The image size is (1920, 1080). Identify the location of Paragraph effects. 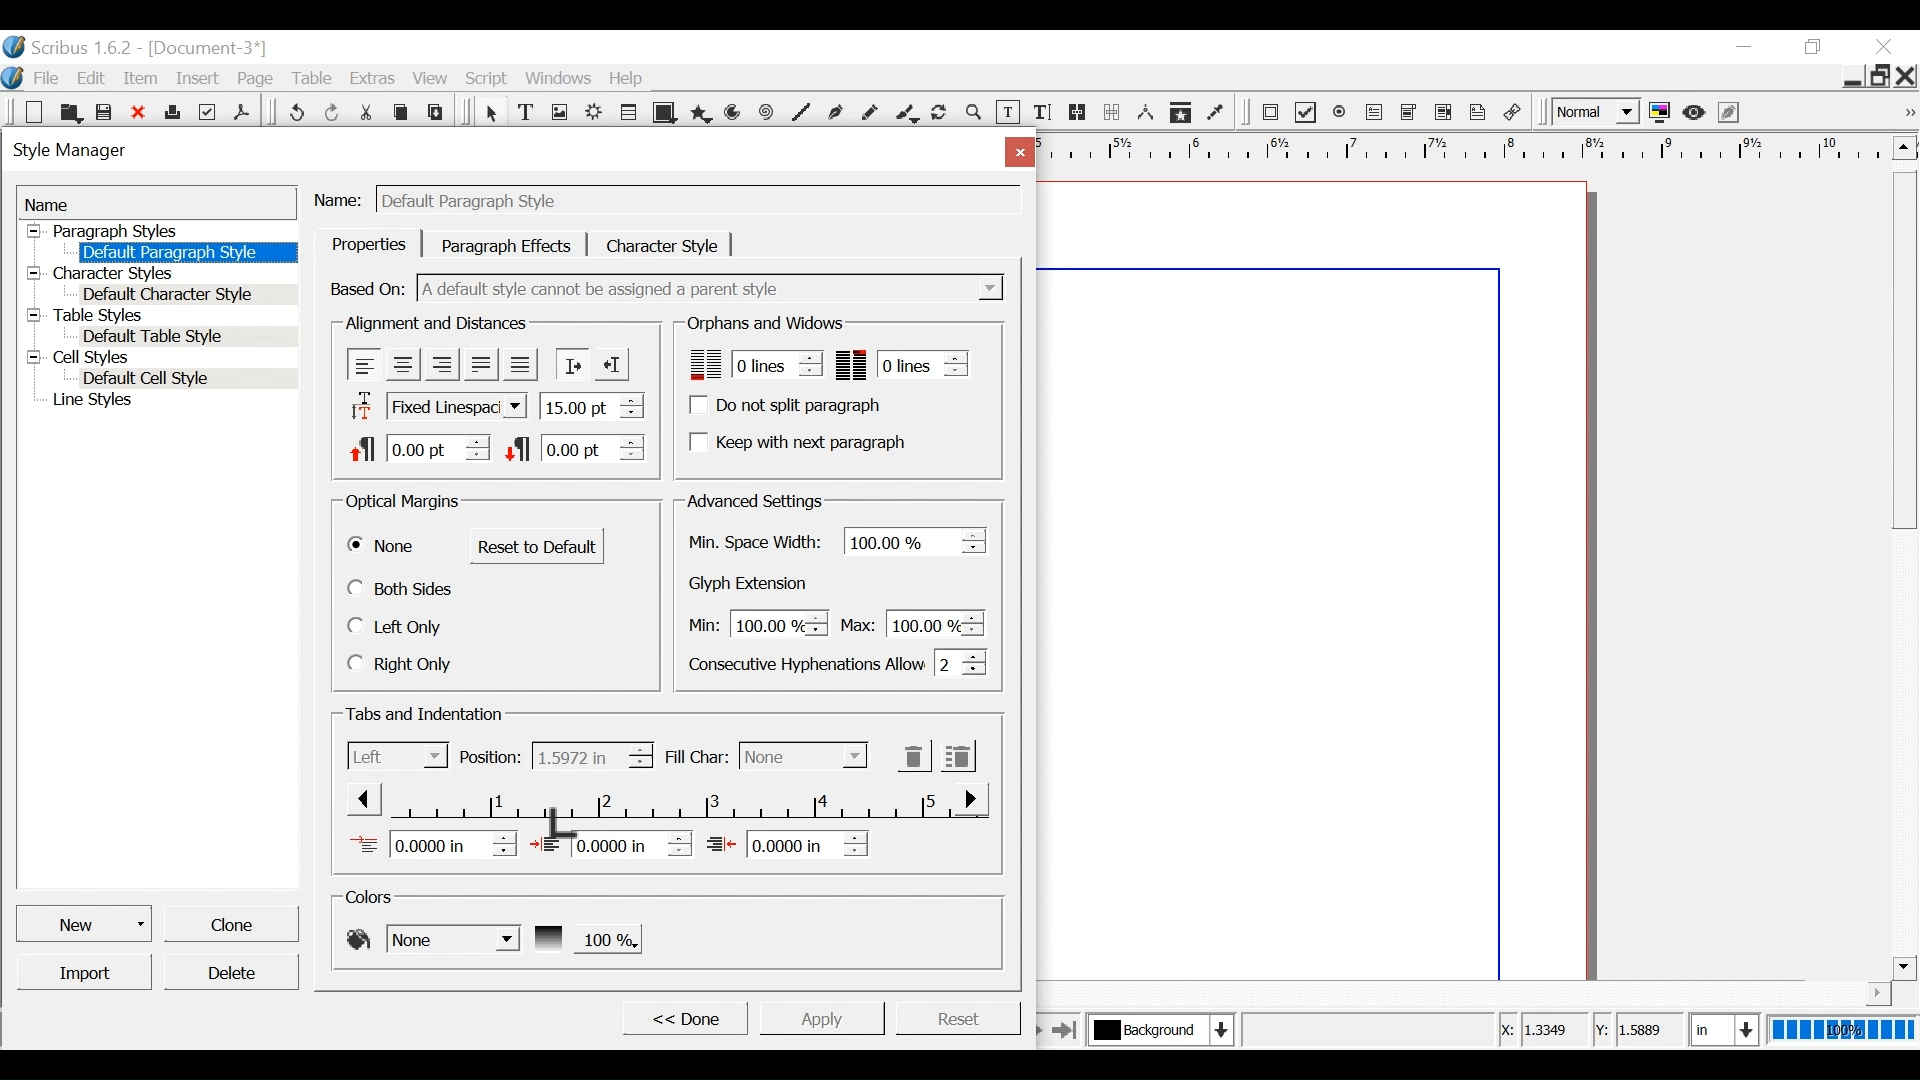
(507, 244).